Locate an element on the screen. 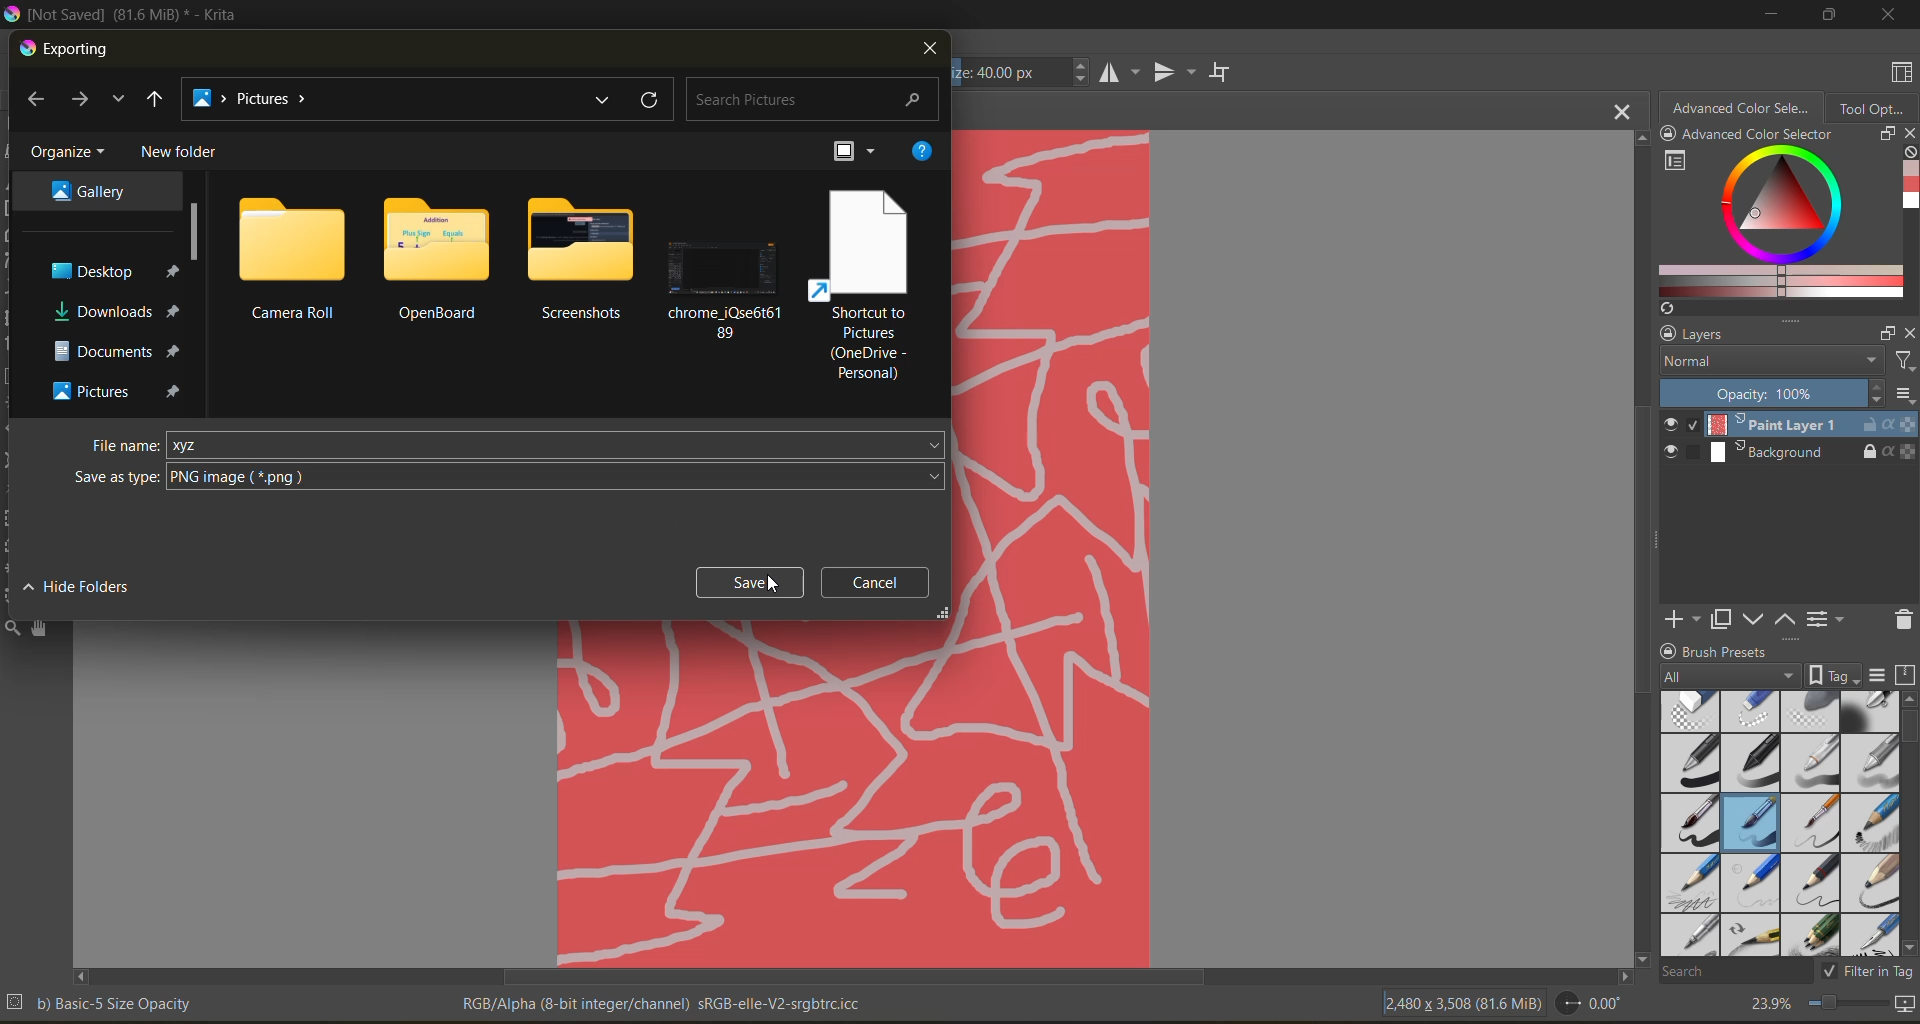 The image size is (1920, 1024). layer is located at coordinates (1789, 426).